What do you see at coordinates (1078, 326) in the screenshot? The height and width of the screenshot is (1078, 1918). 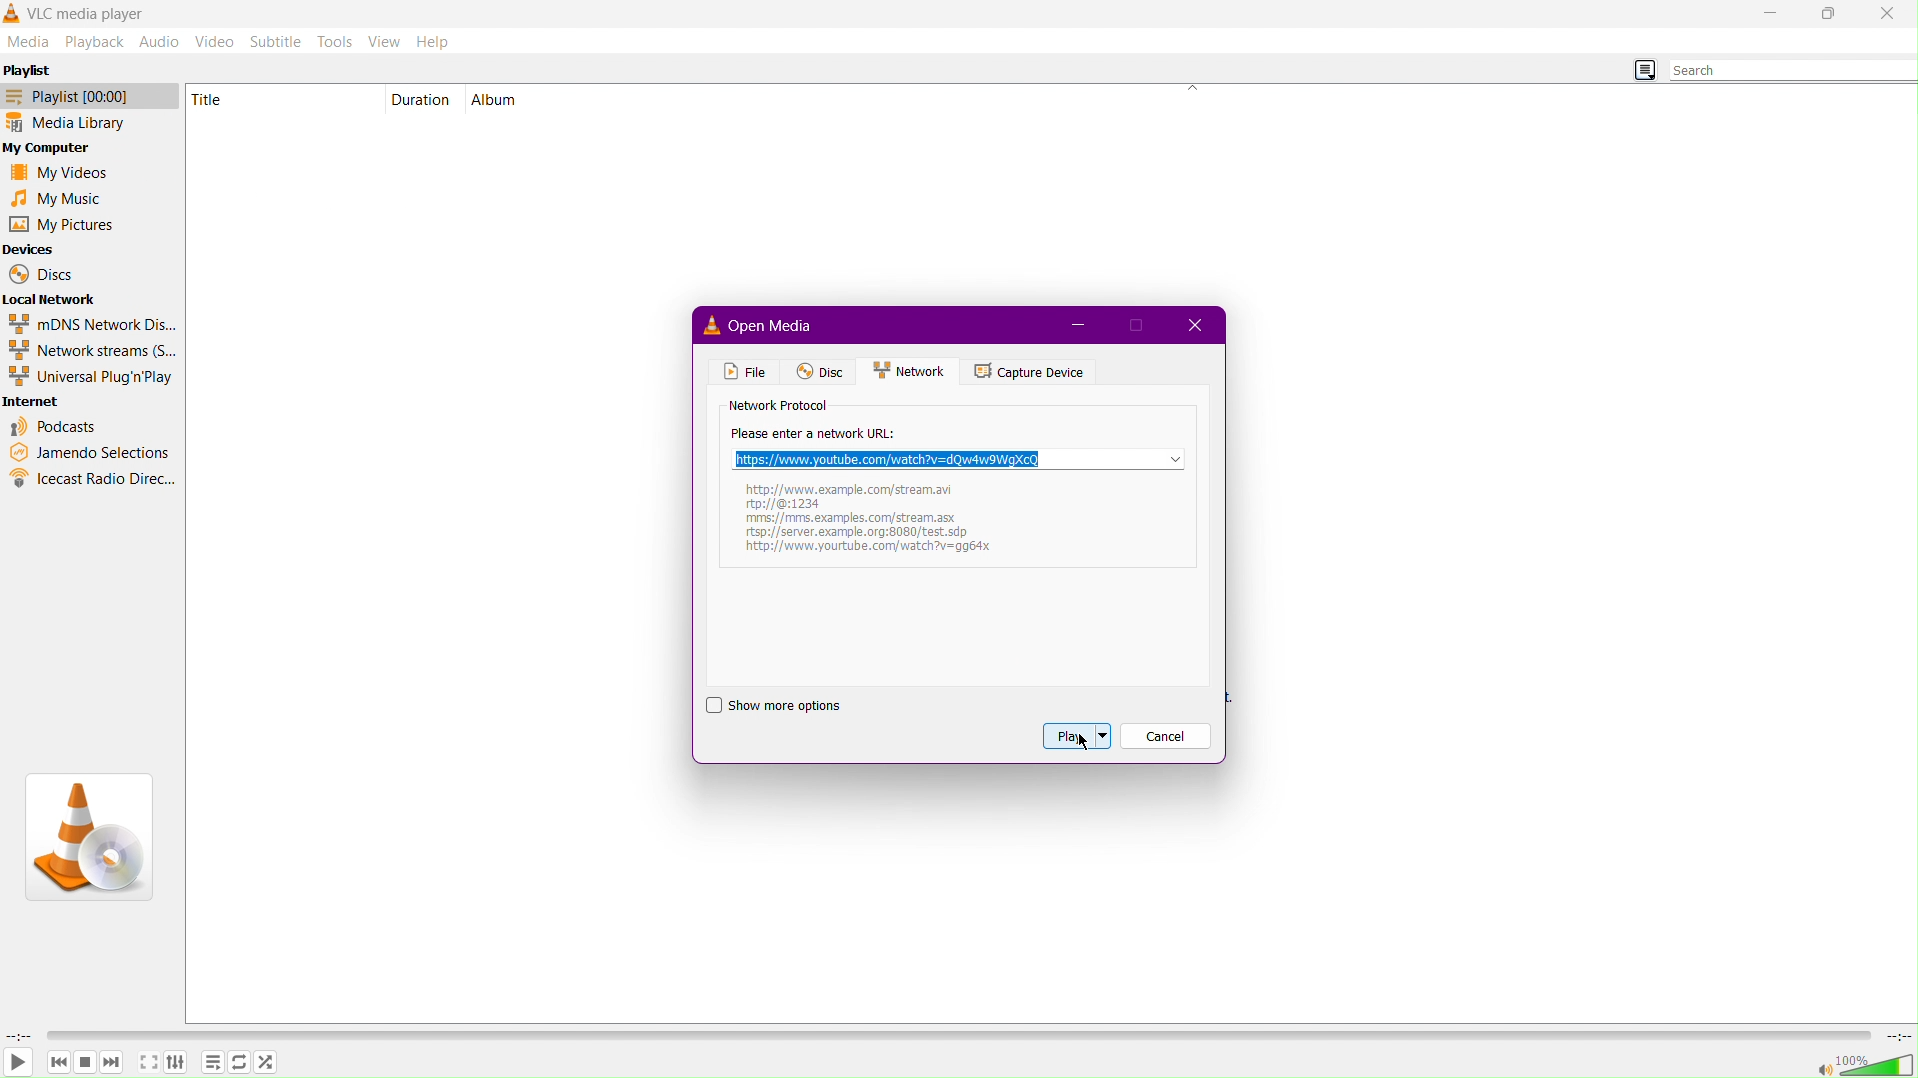 I see `Minimize` at bounding box center [1078, 326].